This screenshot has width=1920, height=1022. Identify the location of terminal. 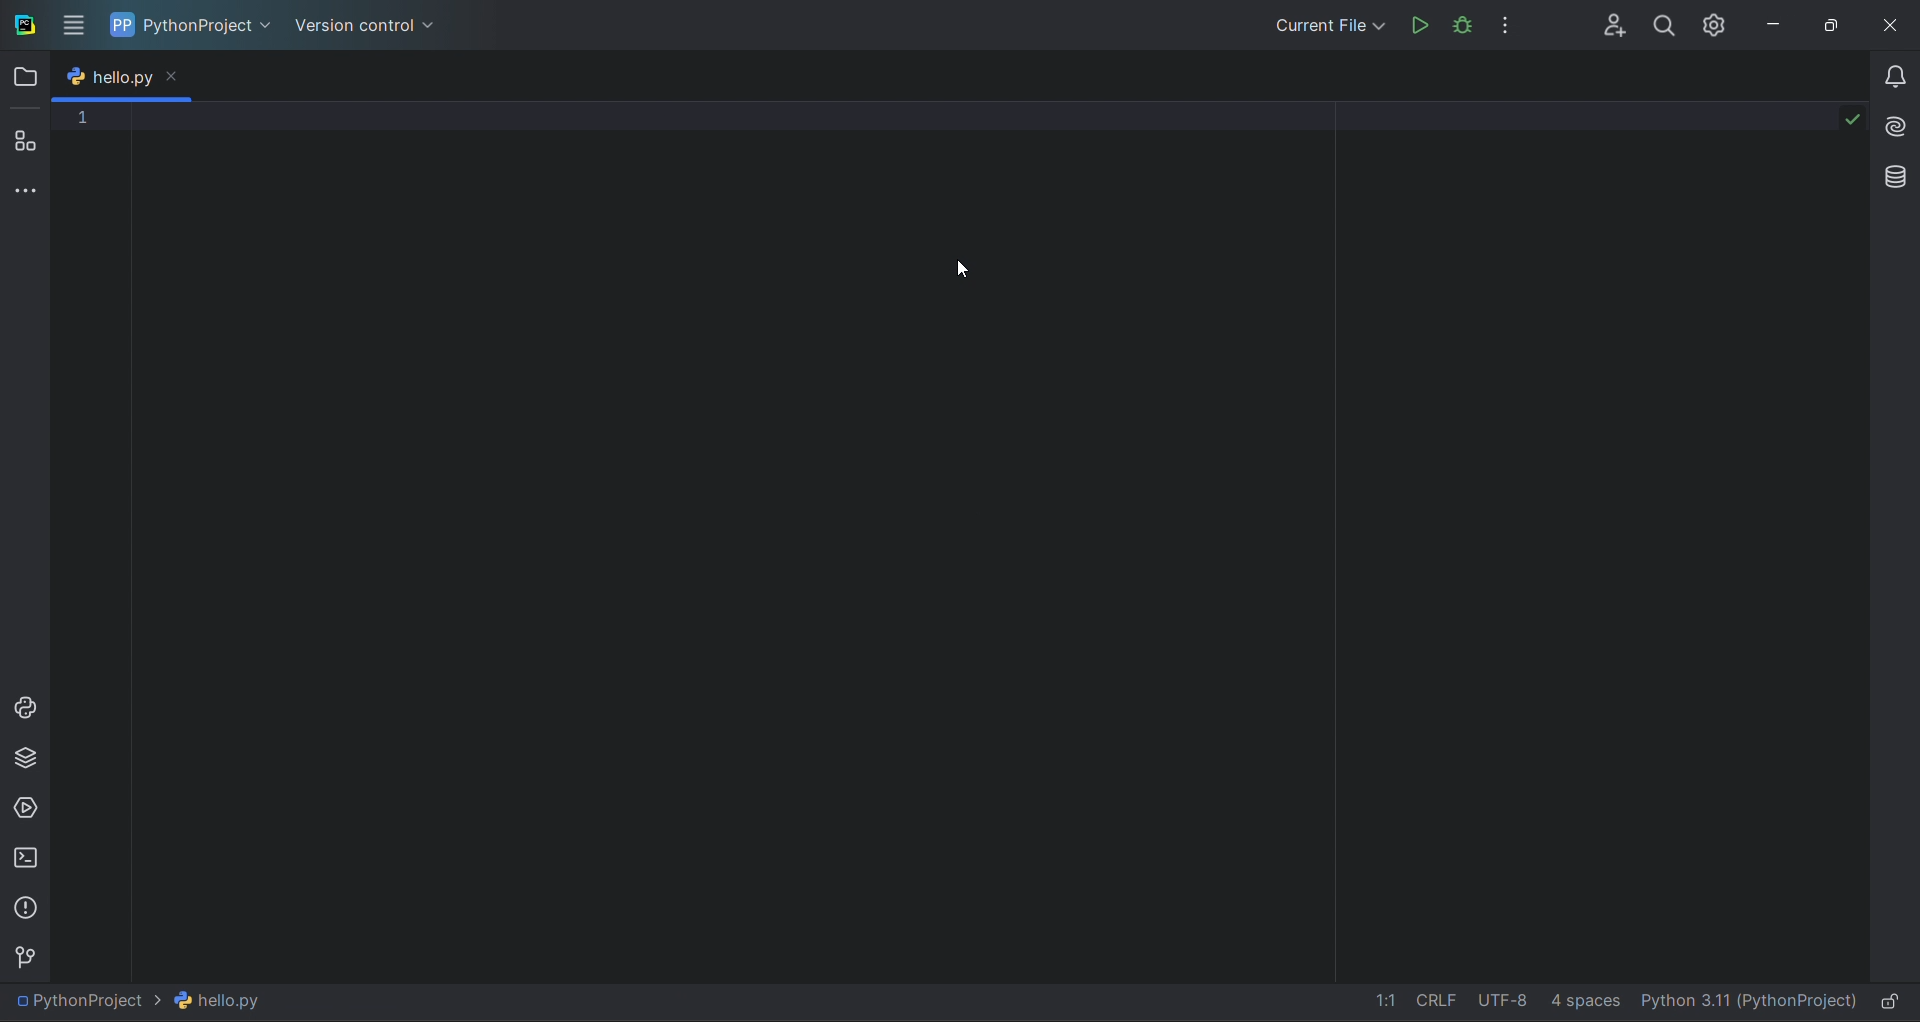
(23, 855).